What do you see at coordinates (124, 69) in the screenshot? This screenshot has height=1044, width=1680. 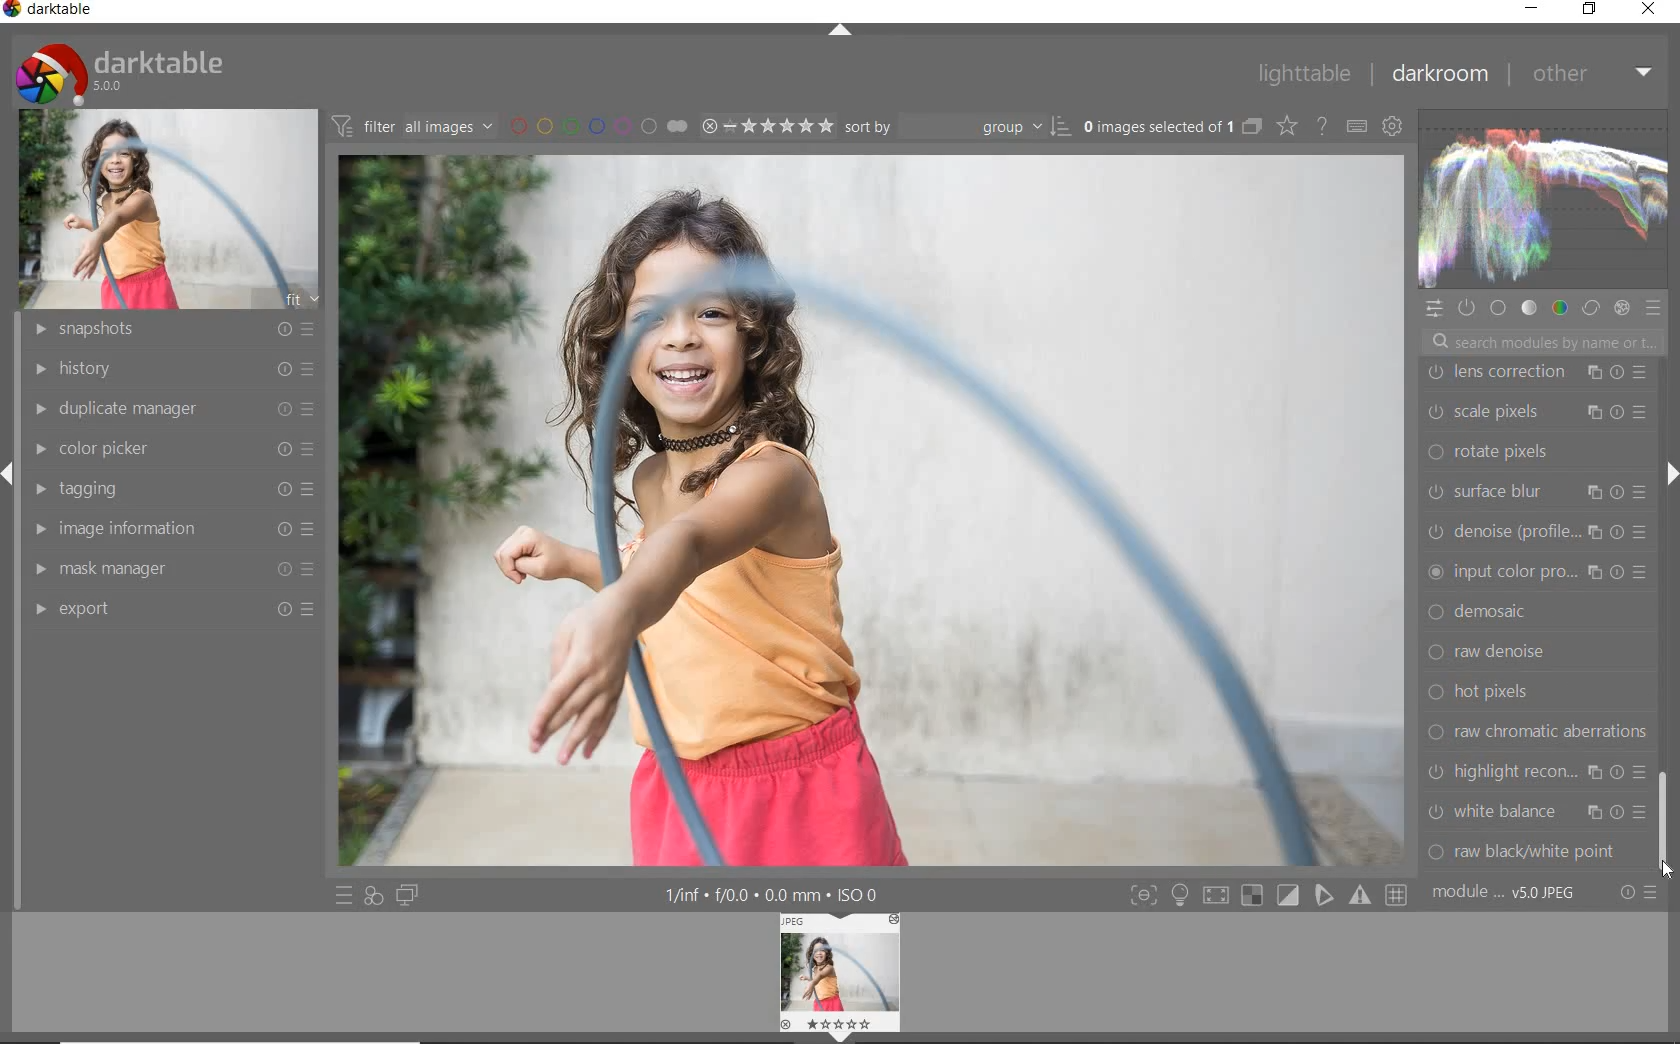 I see `system logo & name` at bounding box center [124, 69].